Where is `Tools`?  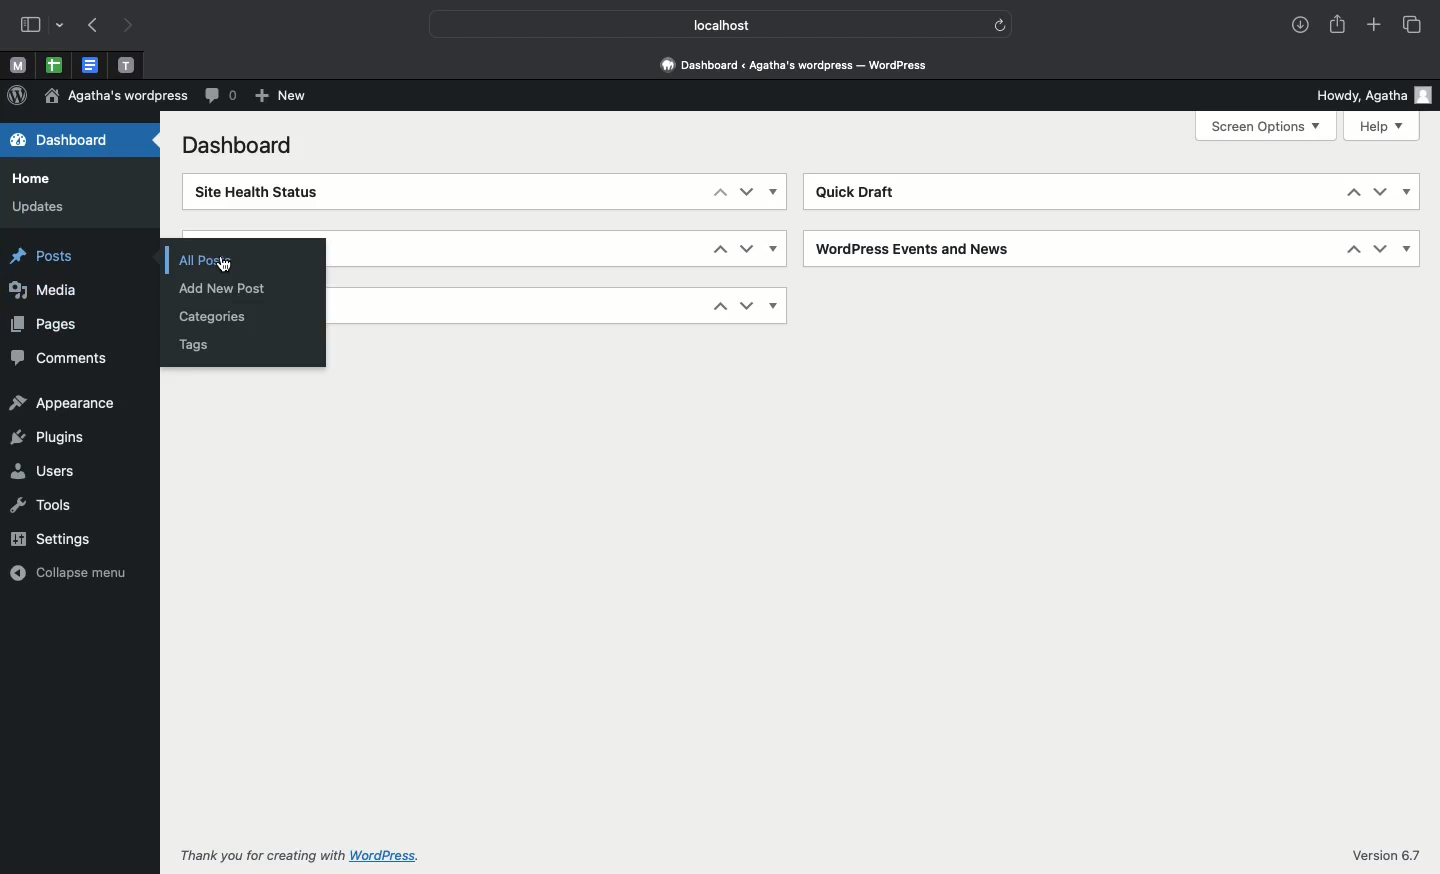 Tools is located at coordinates (42, 506).